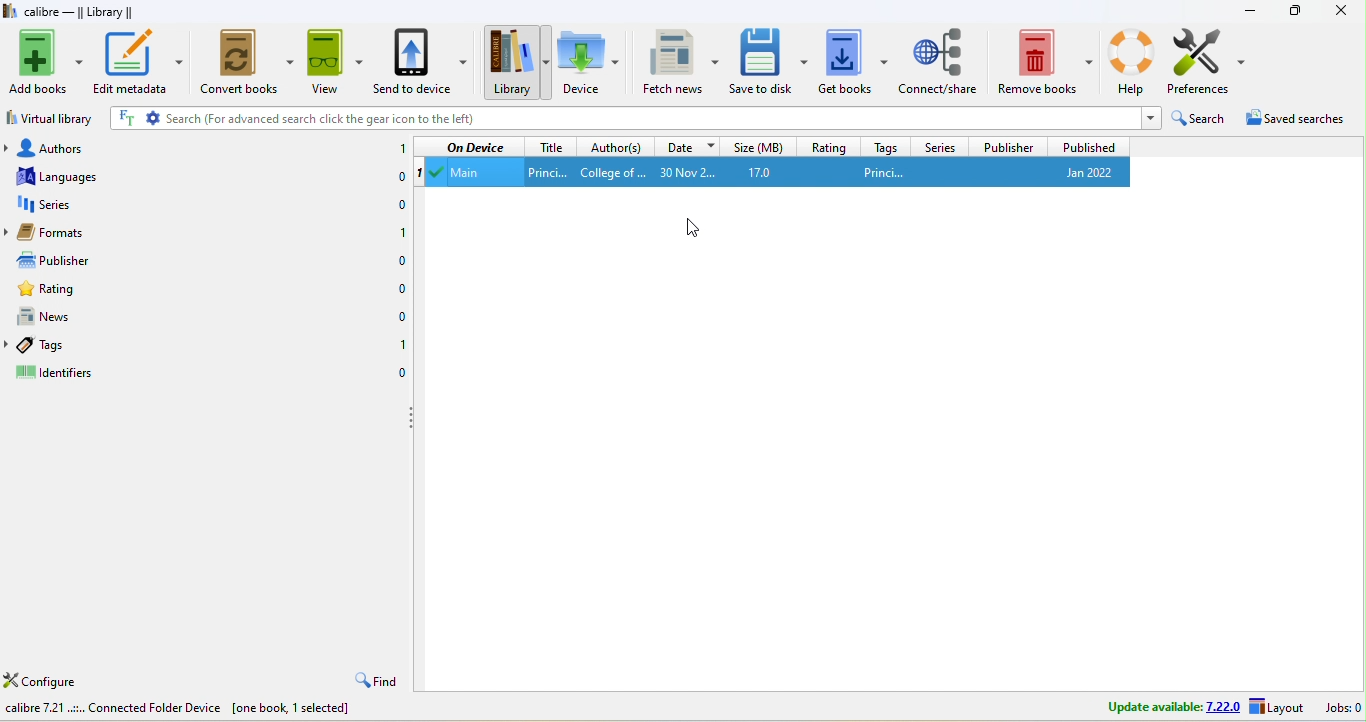 The width and height of the screenshot is (1366, 722). What do you see at coordinates (140, 61) in the screenshot?
I see `edit metadata` at bounding box center [140, 61].